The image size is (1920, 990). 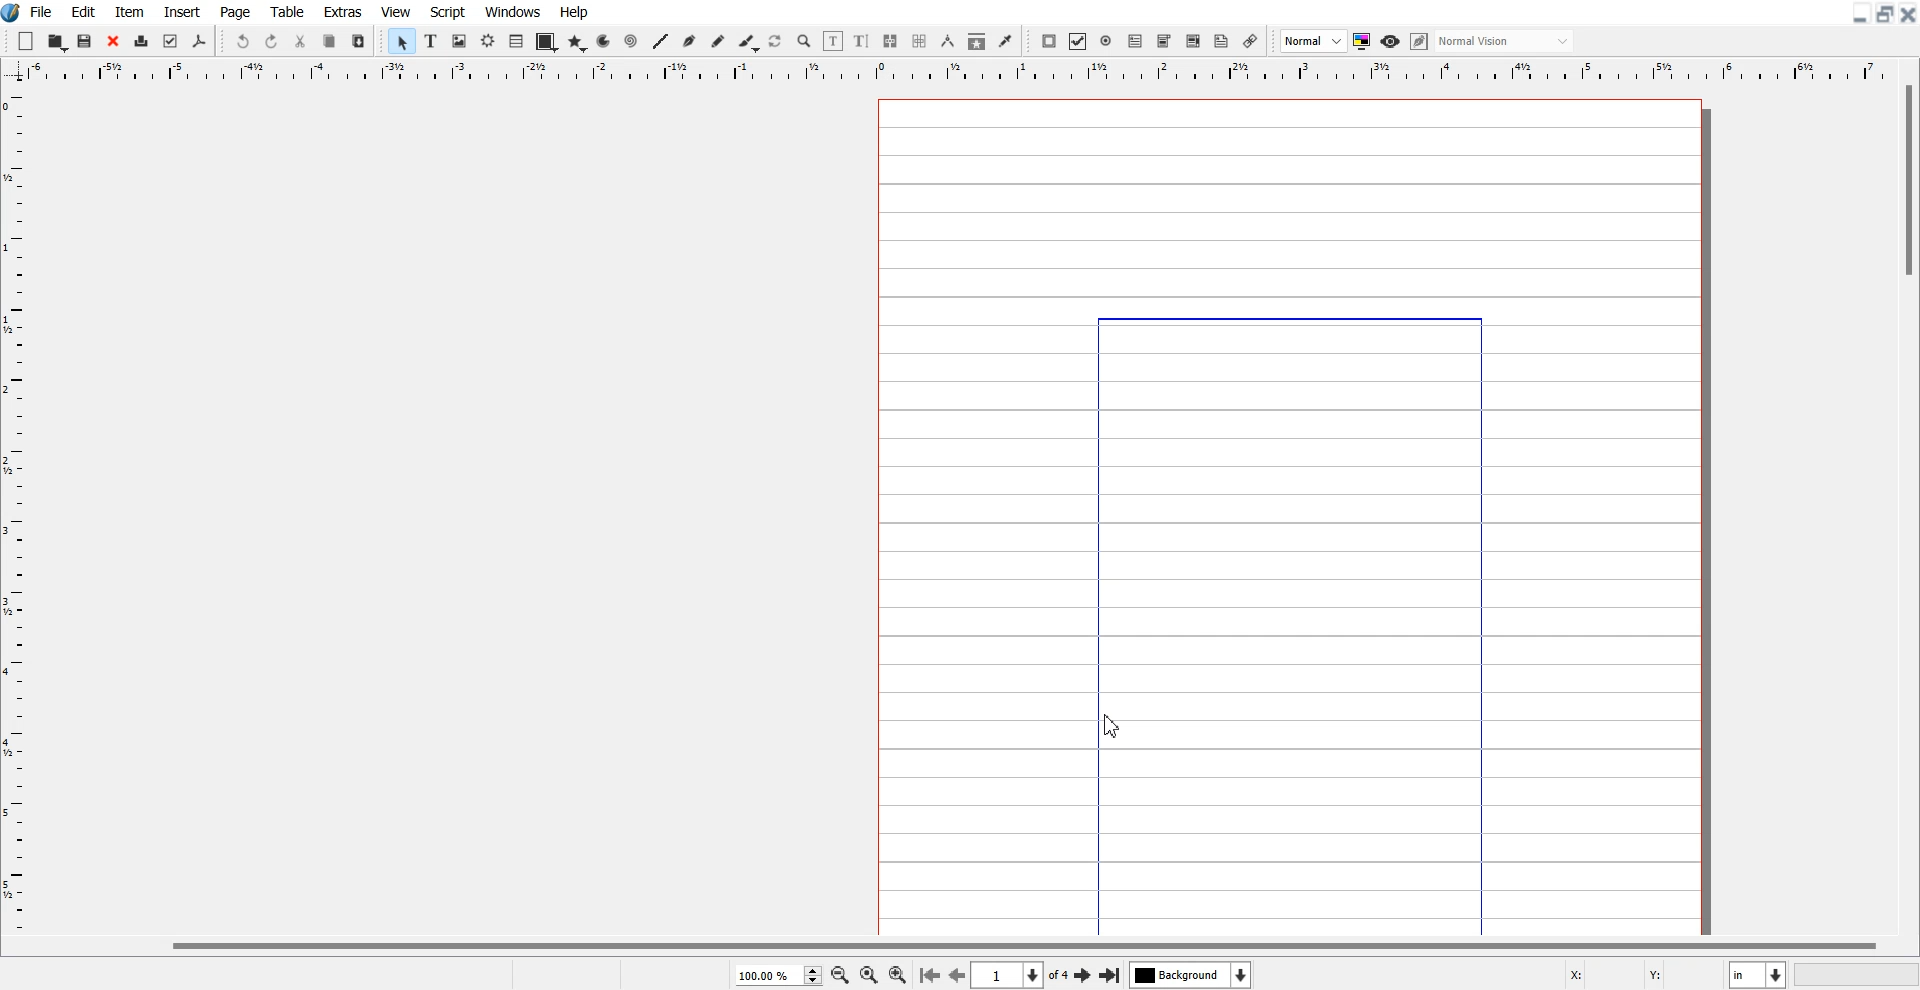 What do you see at coordinates (804, 41) in the screenshot?
I see `Zoom in or Out` at bounding box center [804, 41].